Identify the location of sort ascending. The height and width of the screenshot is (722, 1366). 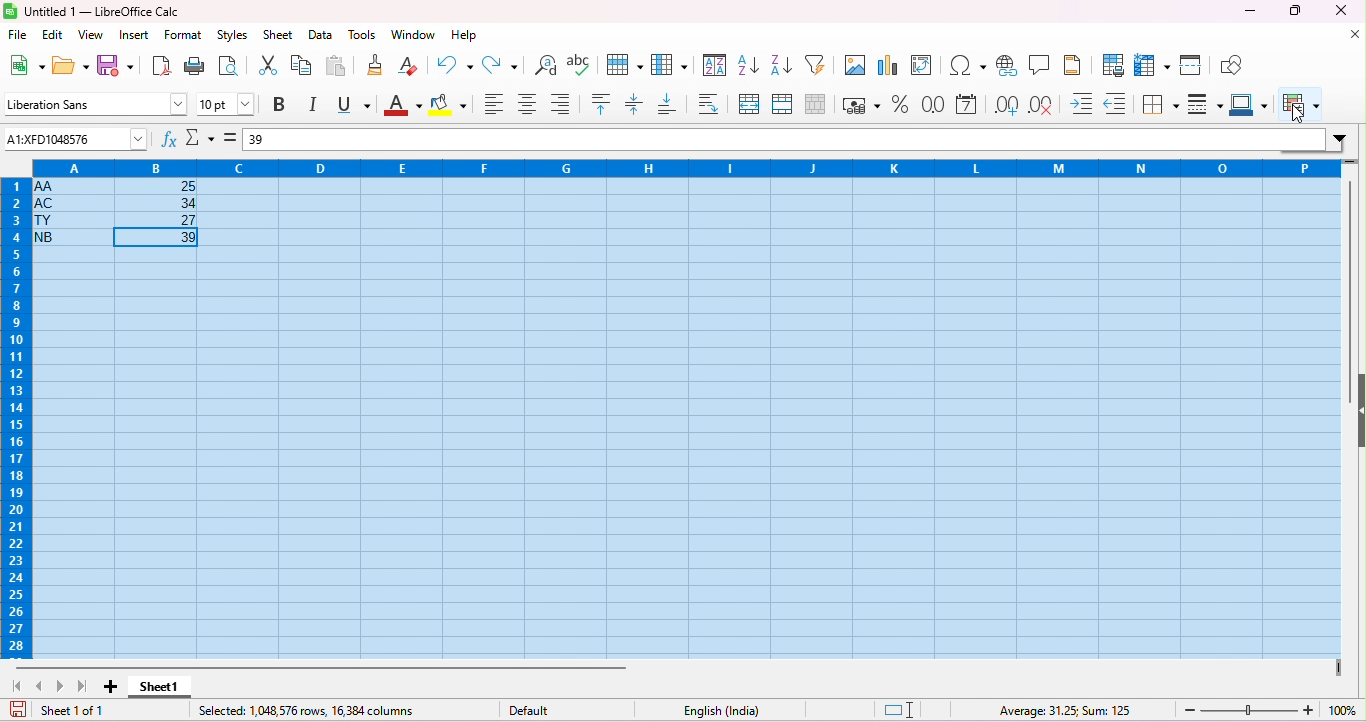
(749, 63).